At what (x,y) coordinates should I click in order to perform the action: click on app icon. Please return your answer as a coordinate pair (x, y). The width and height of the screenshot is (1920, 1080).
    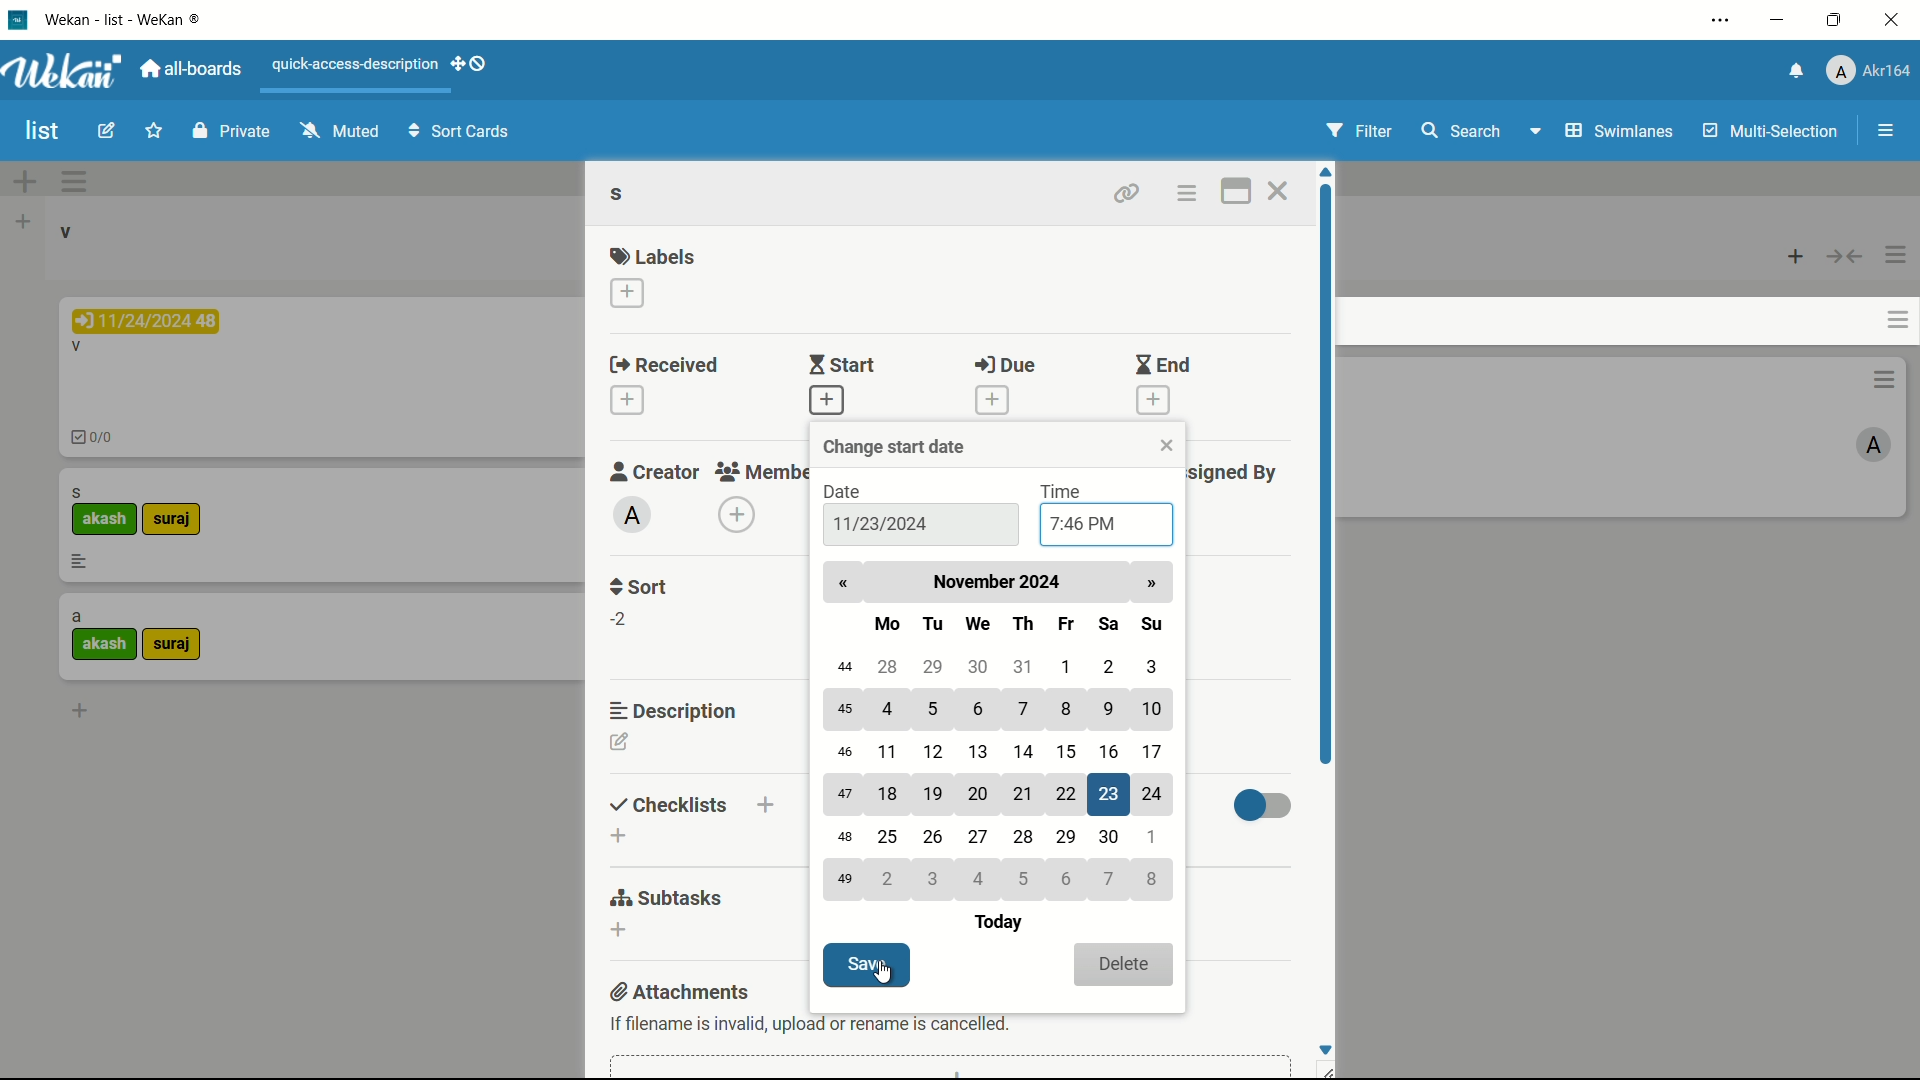
    Looking at the image, I should click on (20, 20).